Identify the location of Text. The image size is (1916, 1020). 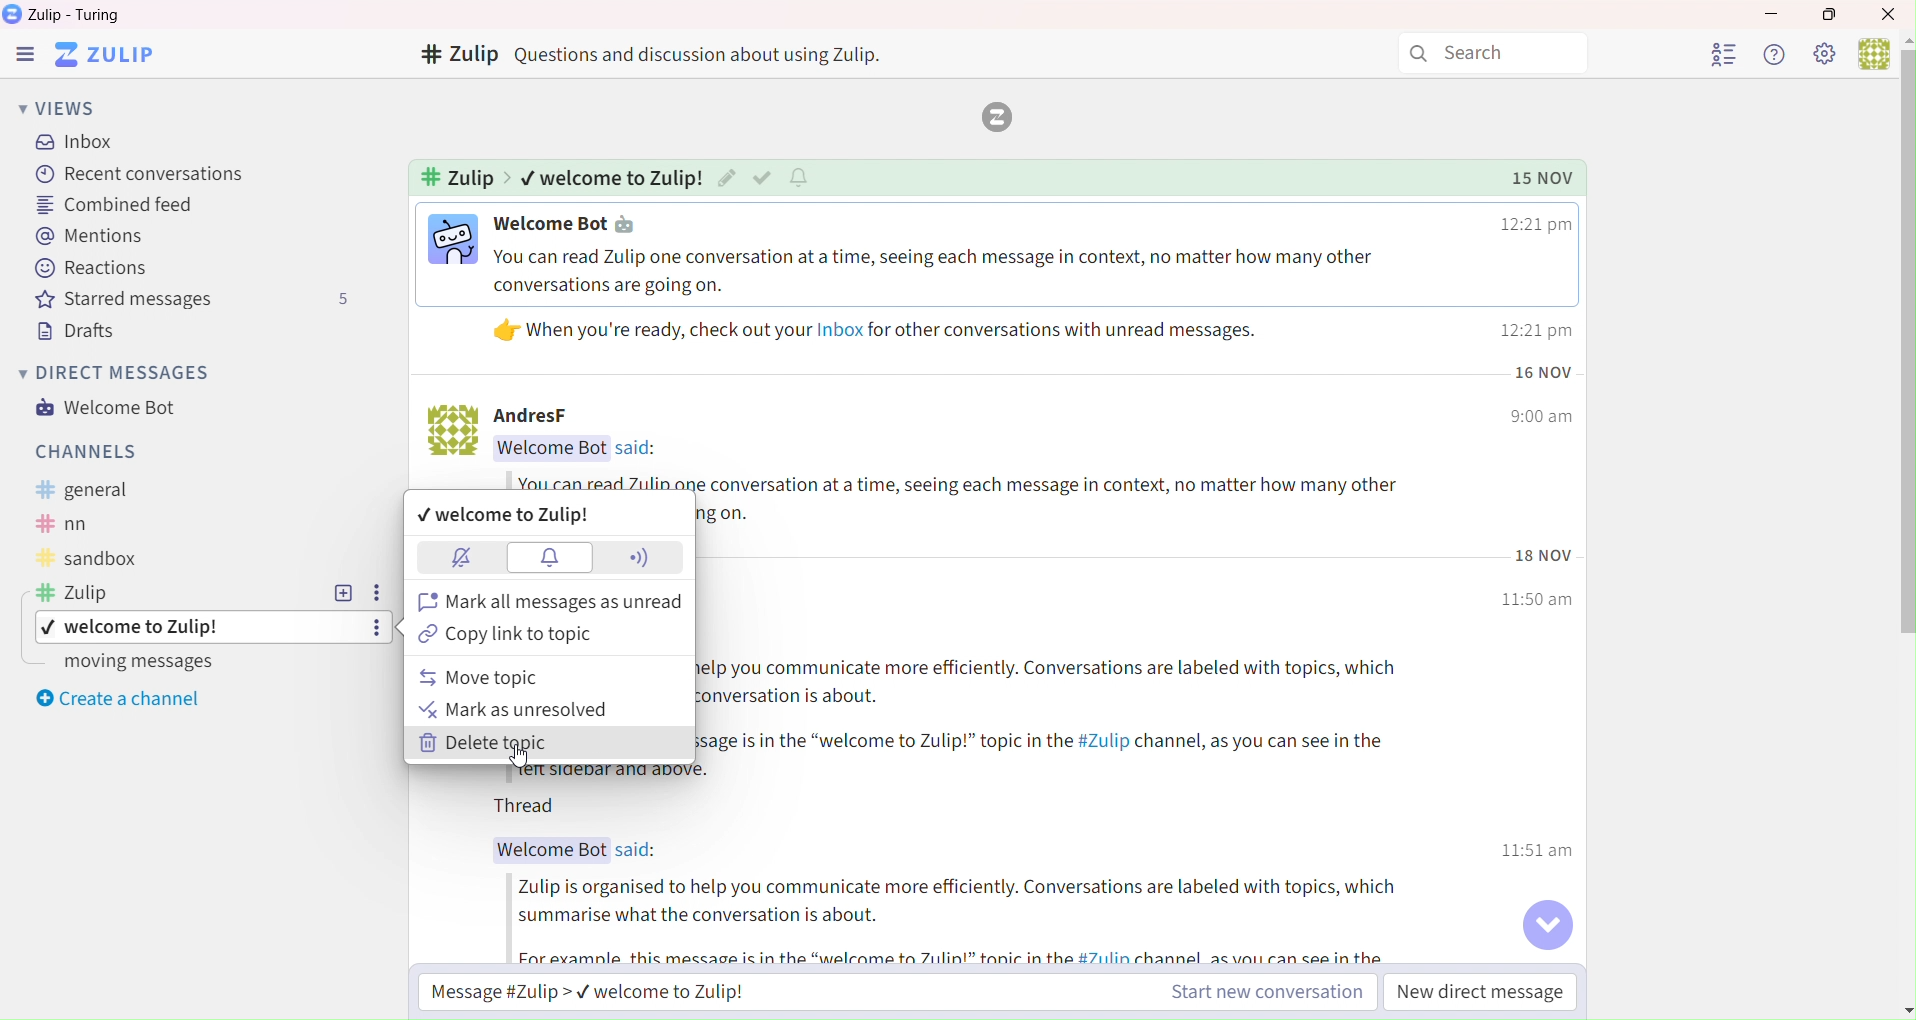
(560, 416).